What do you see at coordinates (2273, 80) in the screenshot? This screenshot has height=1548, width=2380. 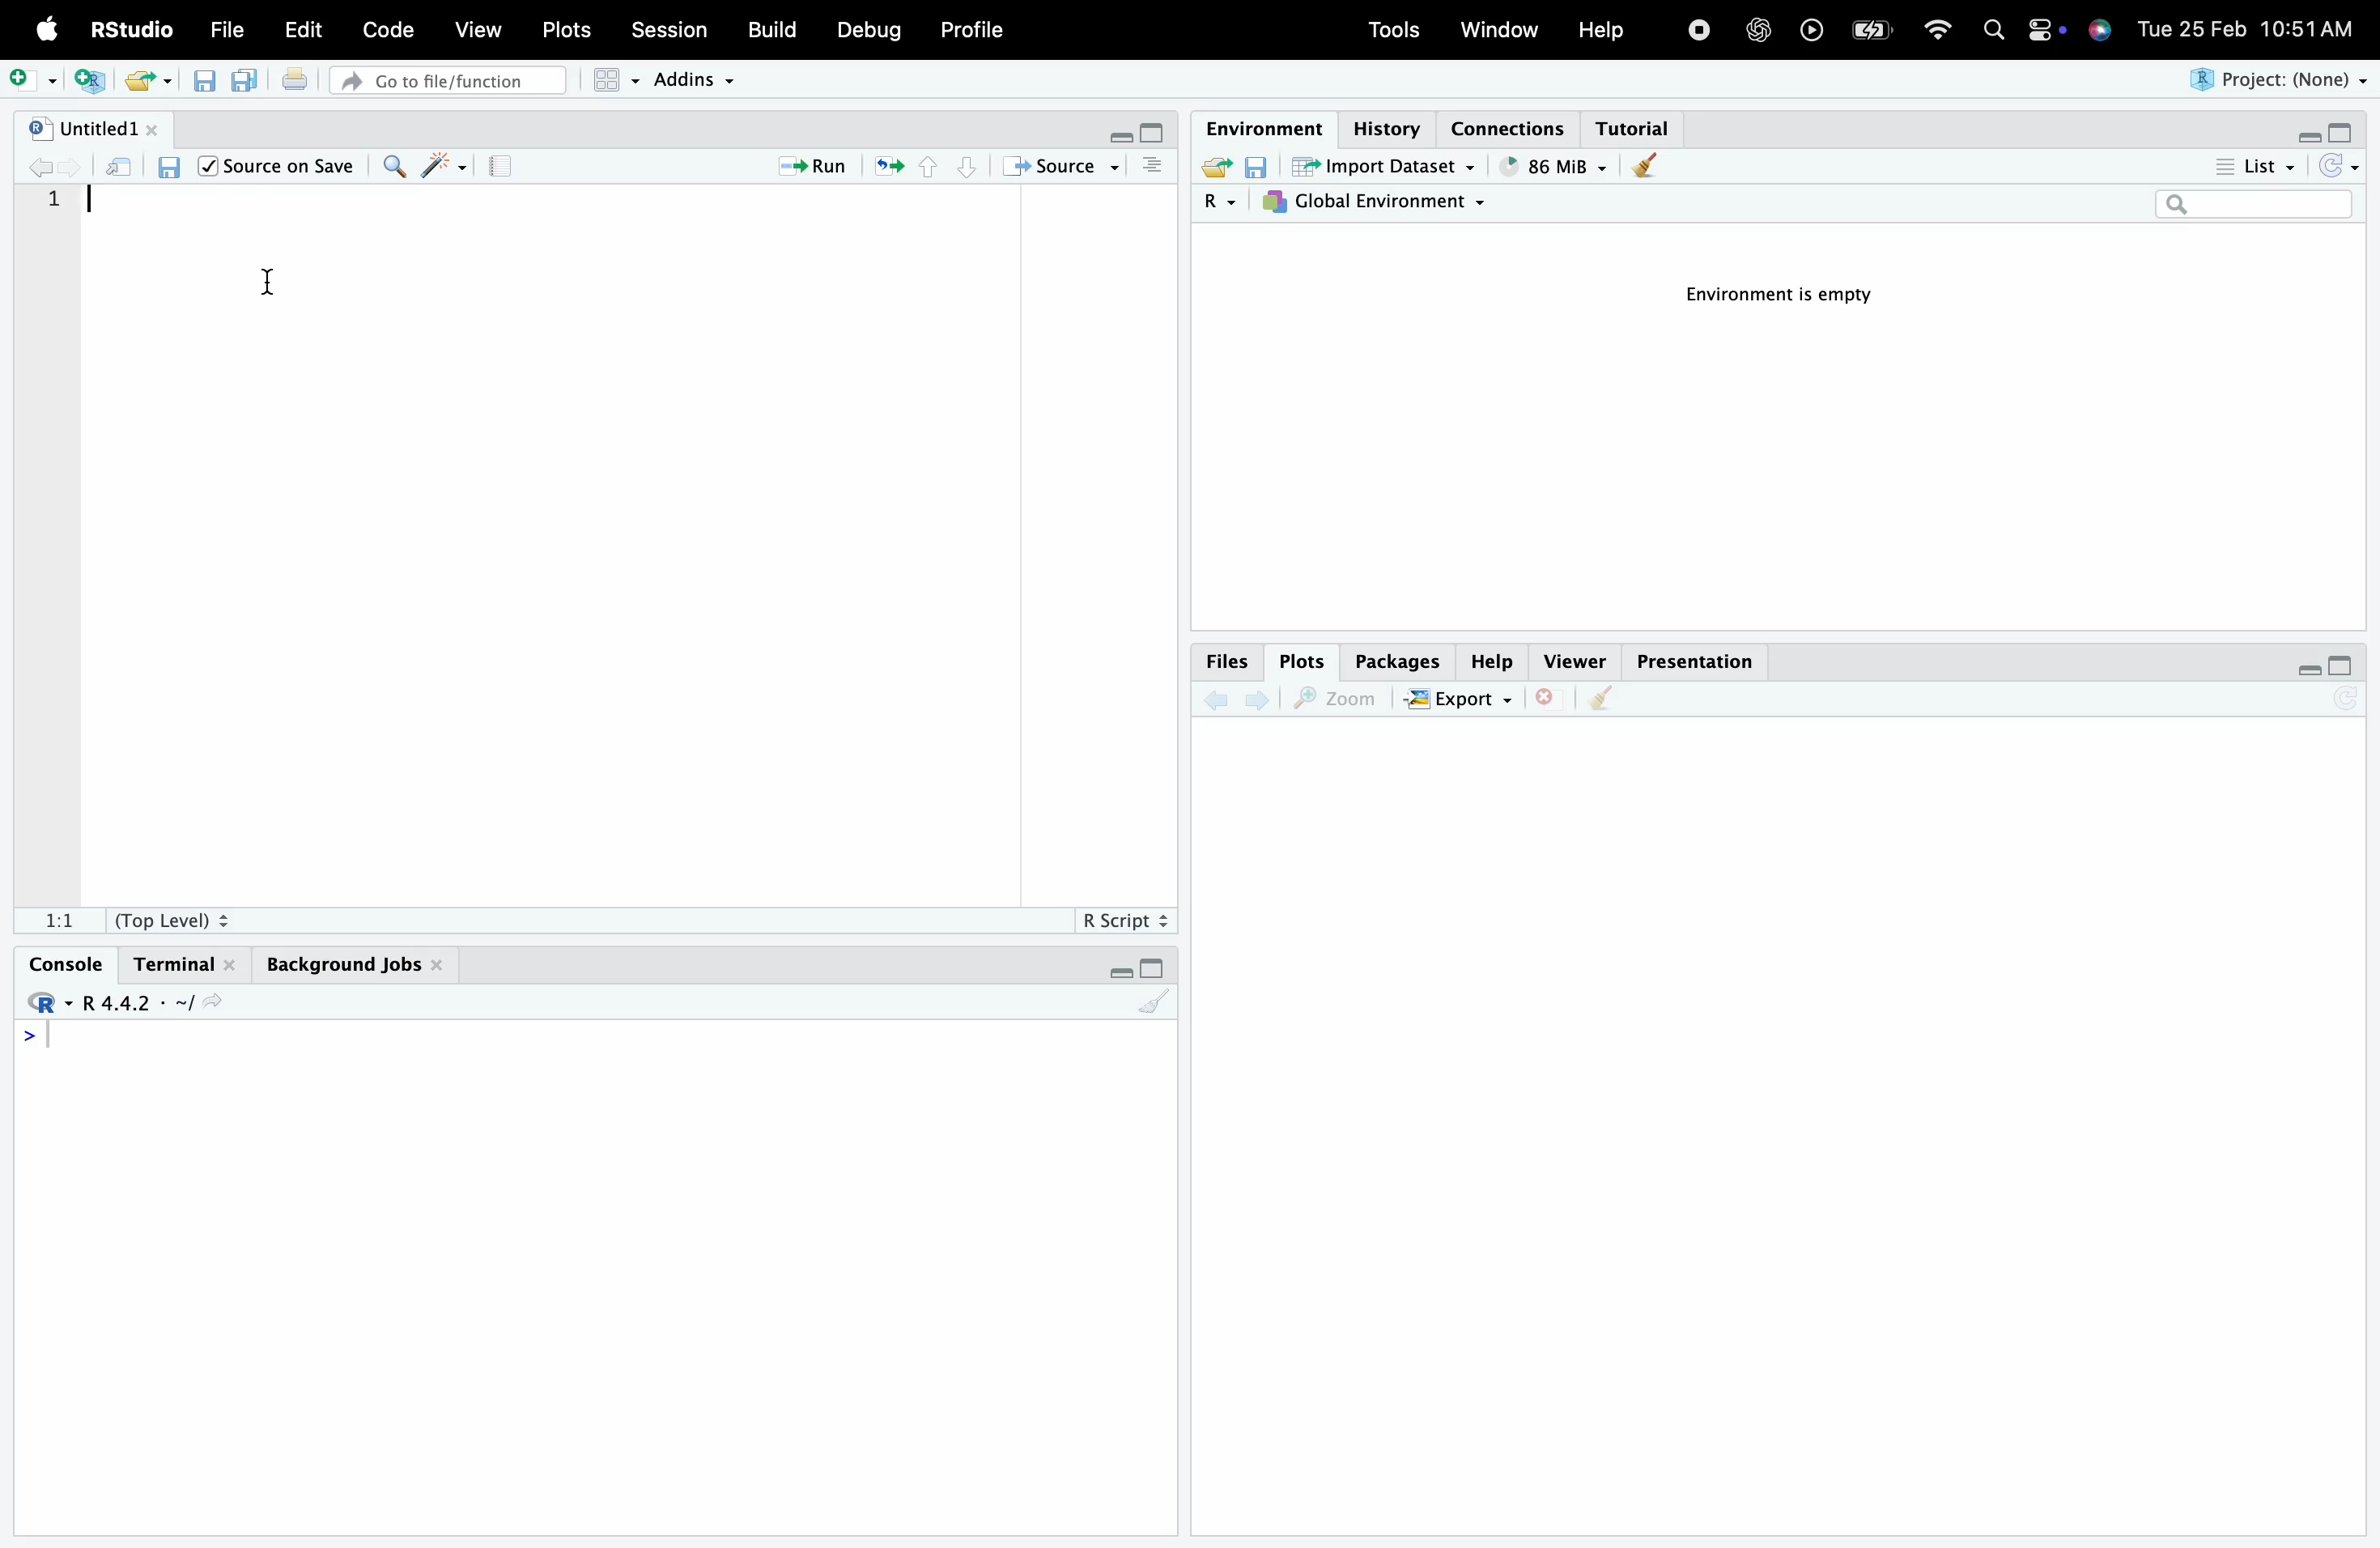 I see `Project: (None)` at bounding box center [2273, 80].